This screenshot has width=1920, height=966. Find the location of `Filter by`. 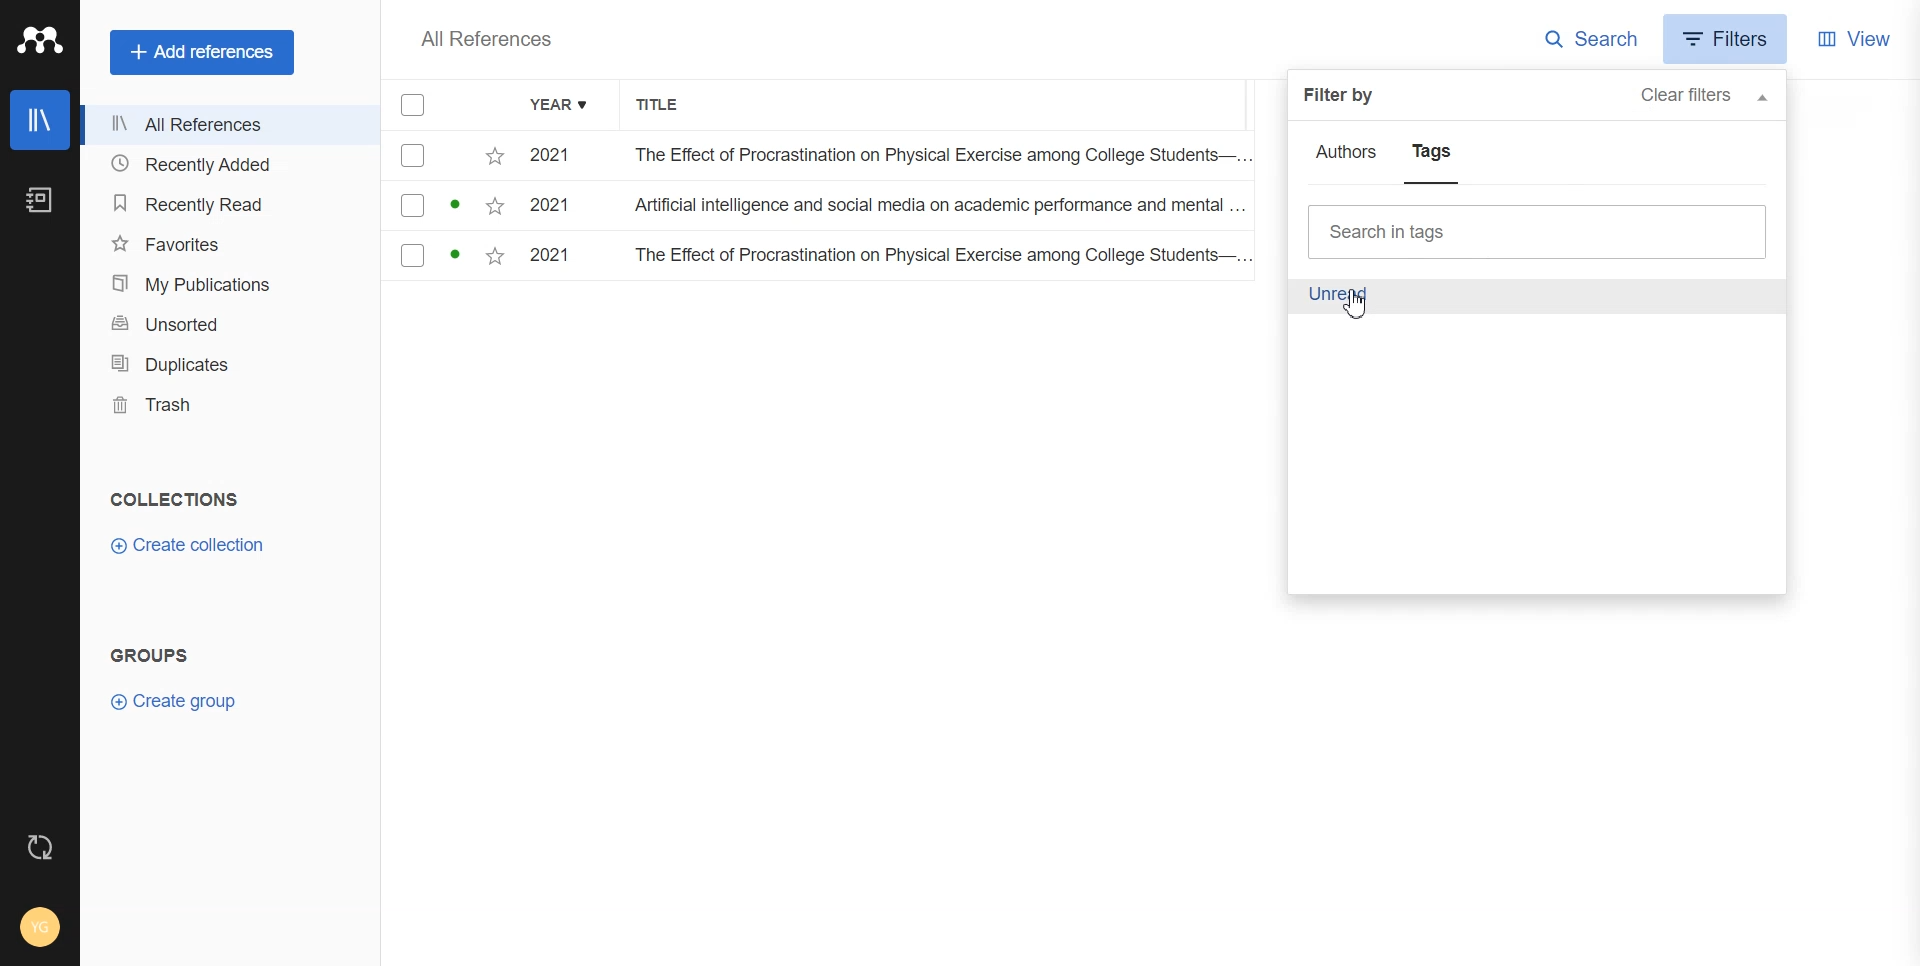

Filter by is located at coordinates (1345, 96).